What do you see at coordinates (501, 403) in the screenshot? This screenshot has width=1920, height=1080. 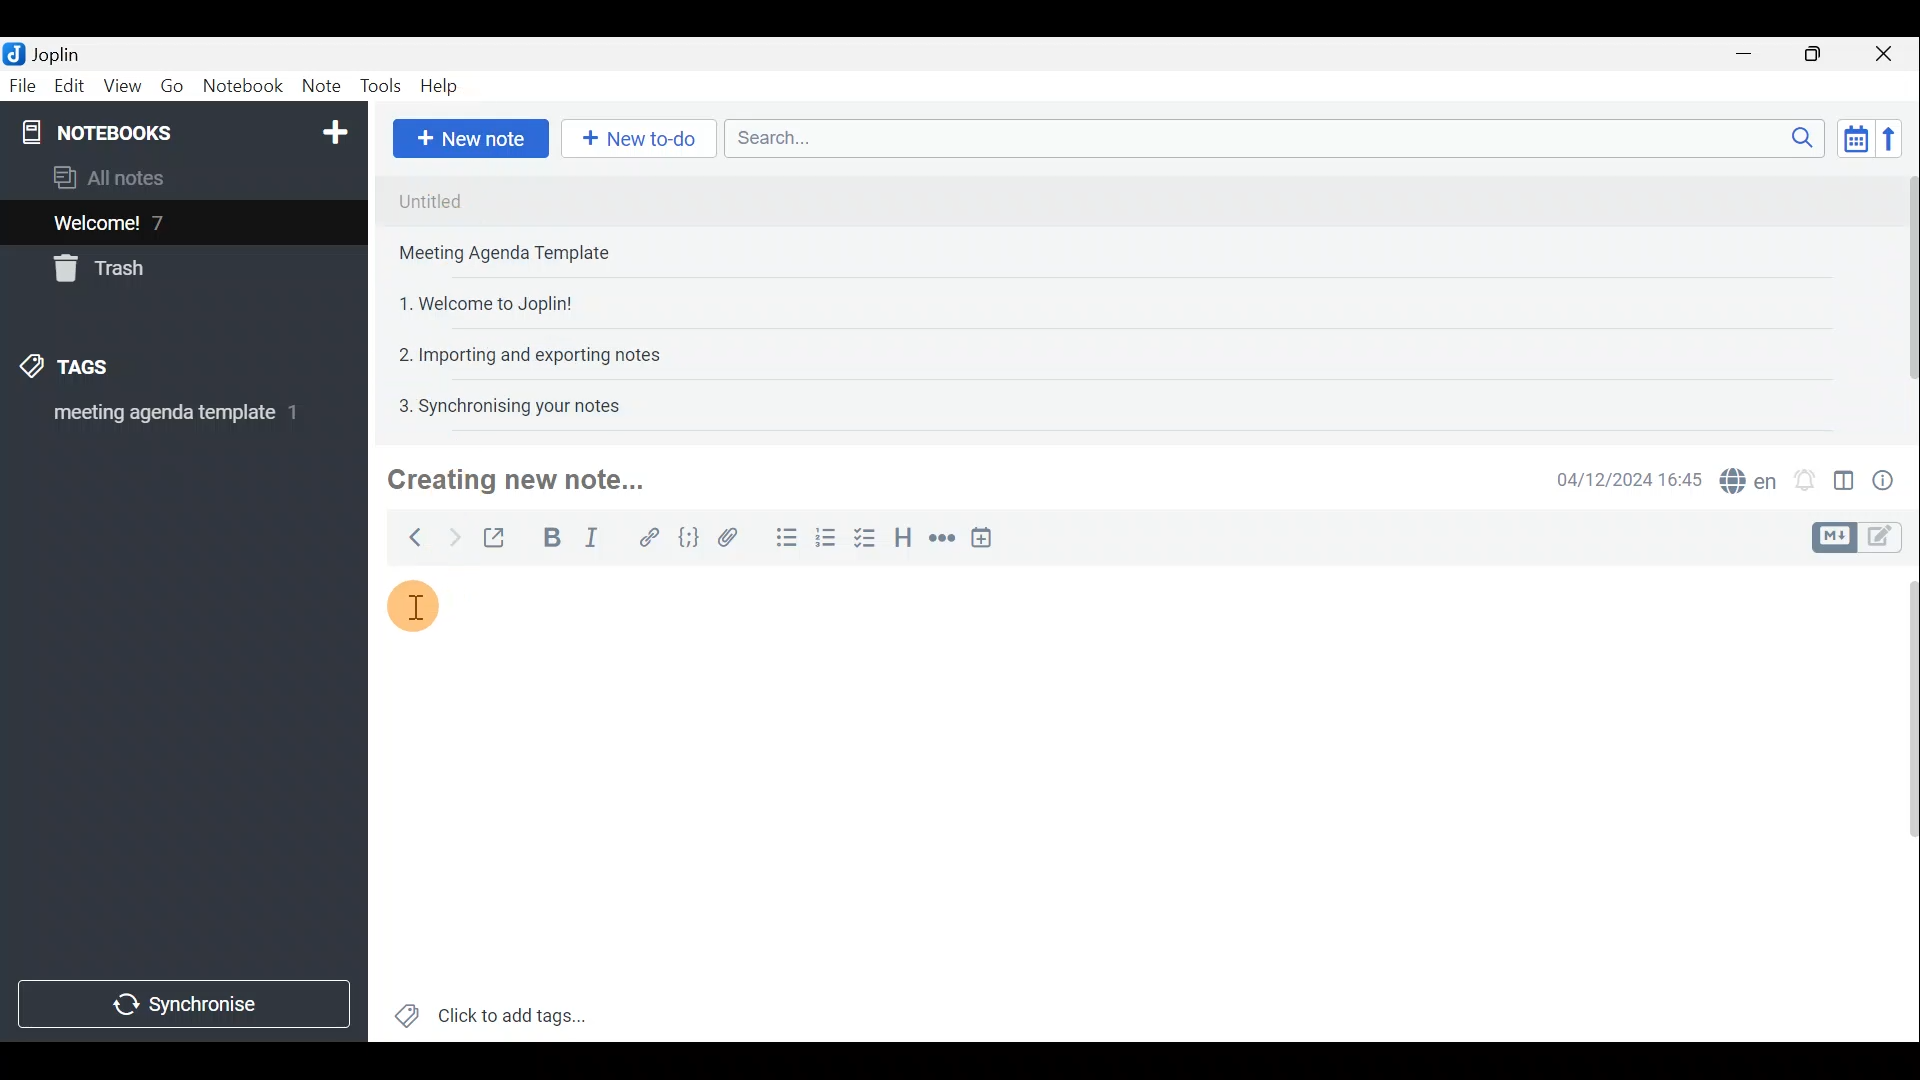 I see `Note 5` at bounding box center [501, 403].